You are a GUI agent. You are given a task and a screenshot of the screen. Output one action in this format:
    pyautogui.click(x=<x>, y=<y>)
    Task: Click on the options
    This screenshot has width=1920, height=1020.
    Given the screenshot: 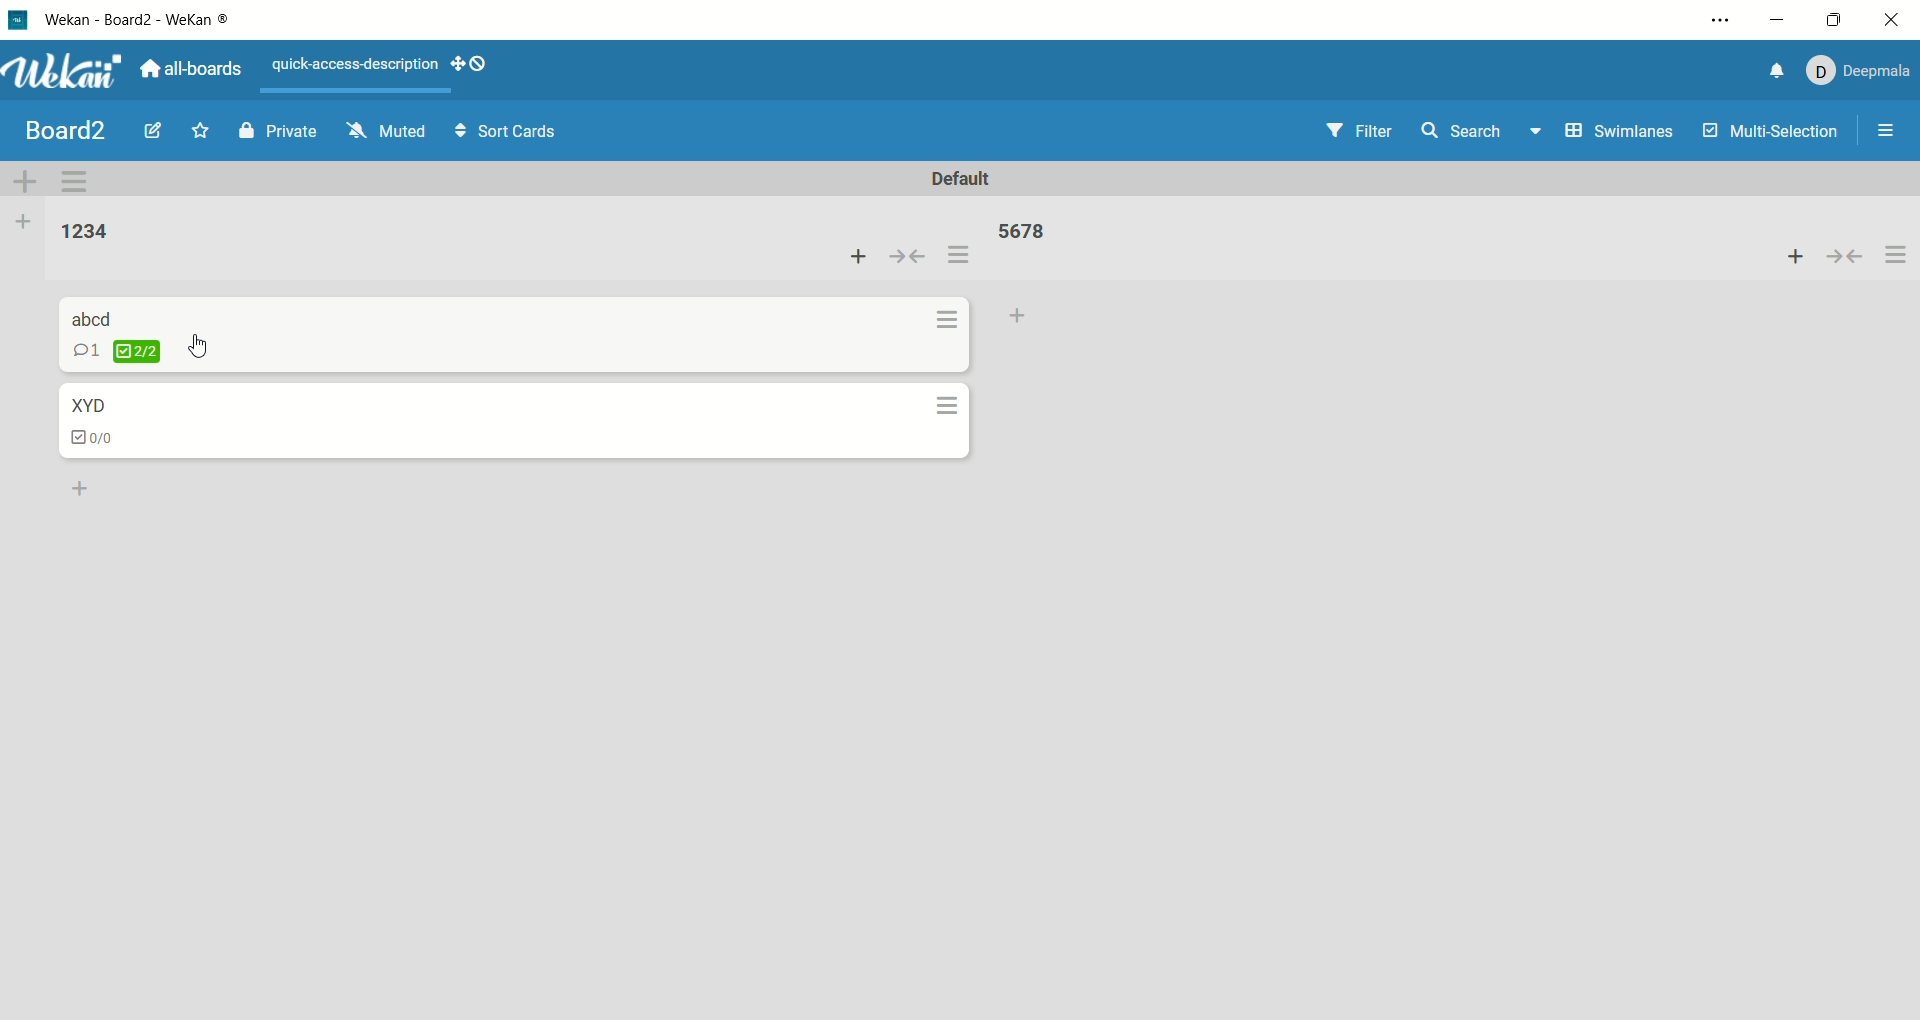 What is the action you would take?
    pyautogui.click(x=1720, y=19)
    